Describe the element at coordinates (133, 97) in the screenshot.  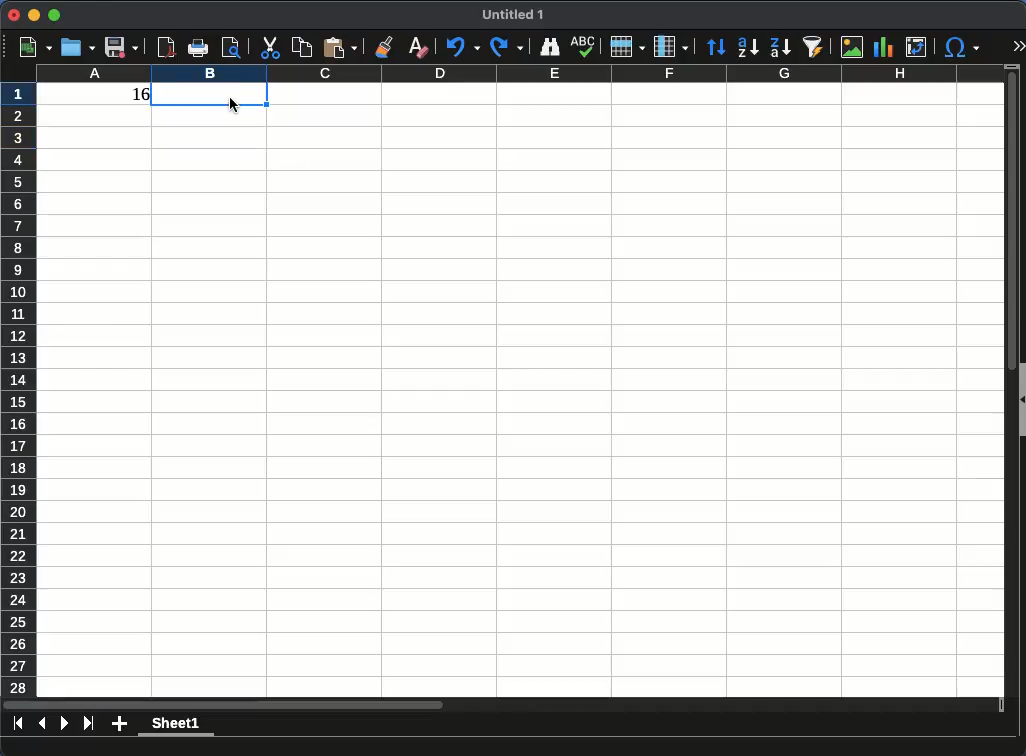
I see `16` at that location.